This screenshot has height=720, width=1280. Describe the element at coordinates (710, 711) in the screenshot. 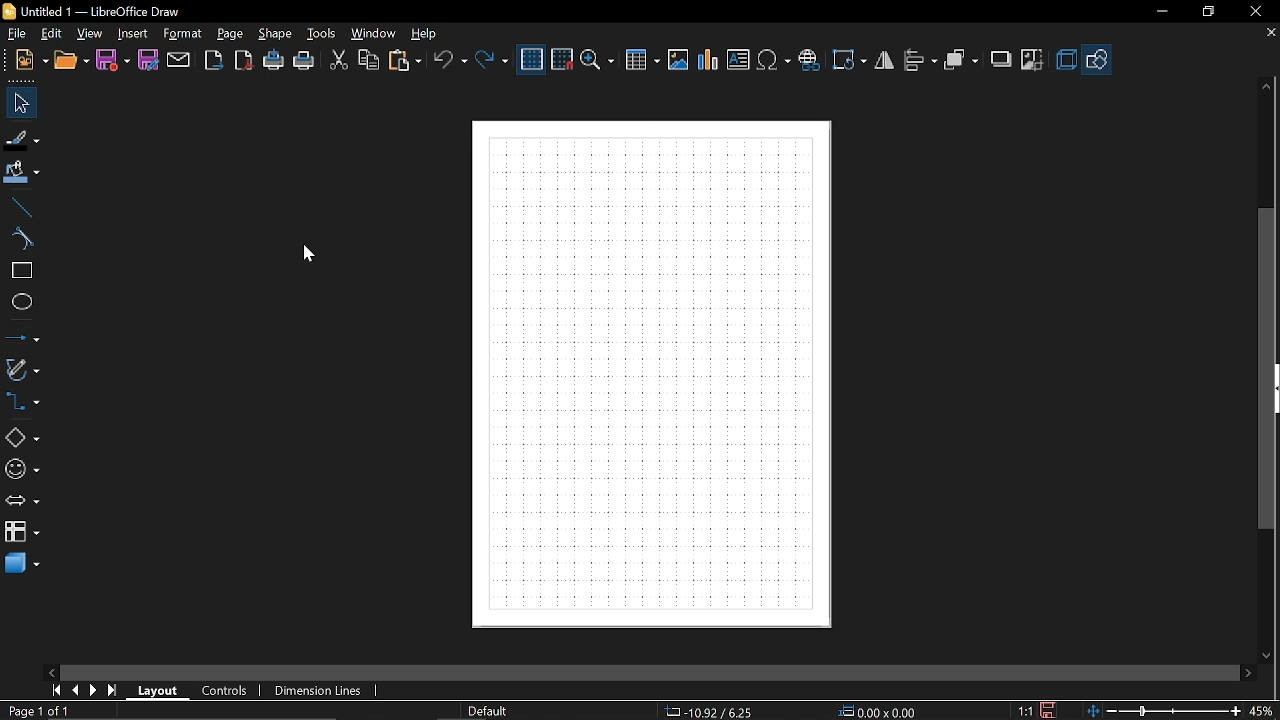

I see `1.98/-3.67` at that location.